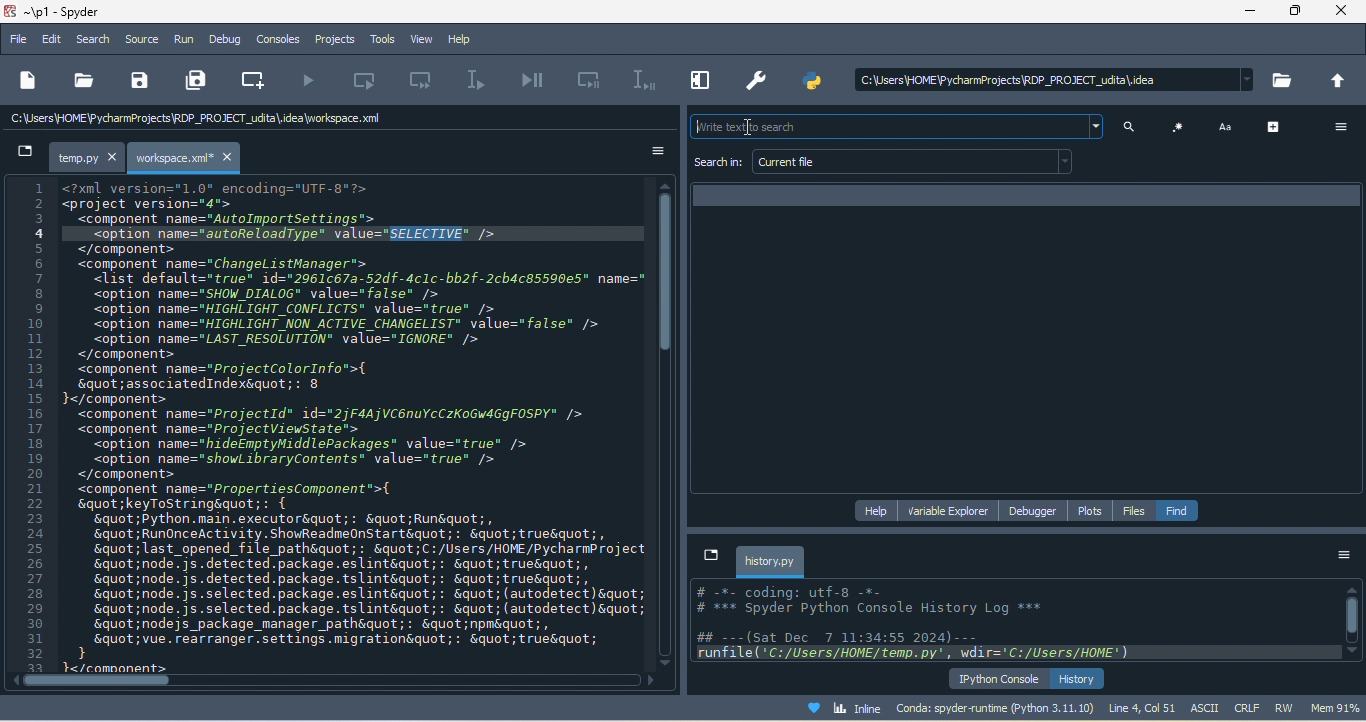  Describe the element at coordinates (590, 80) in the screenshot. I see `debug cell` at that location.